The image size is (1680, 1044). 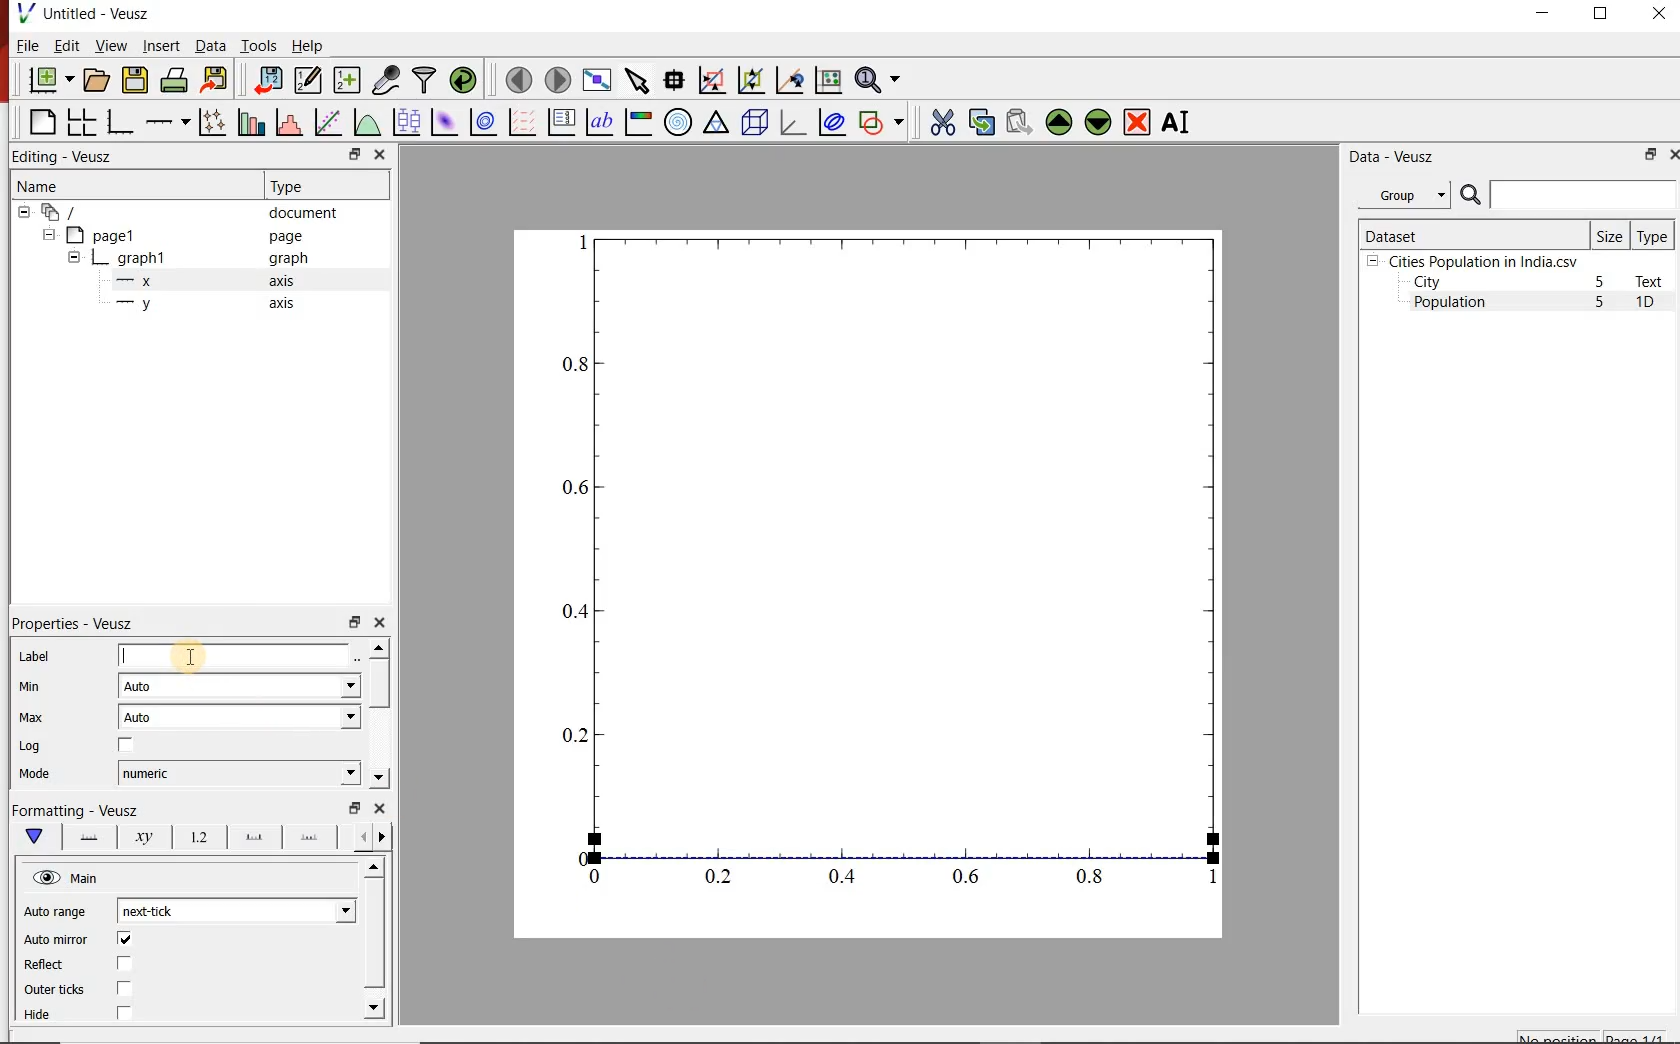 I want to click on create new datasets using available options, so click(x=344, y=80).